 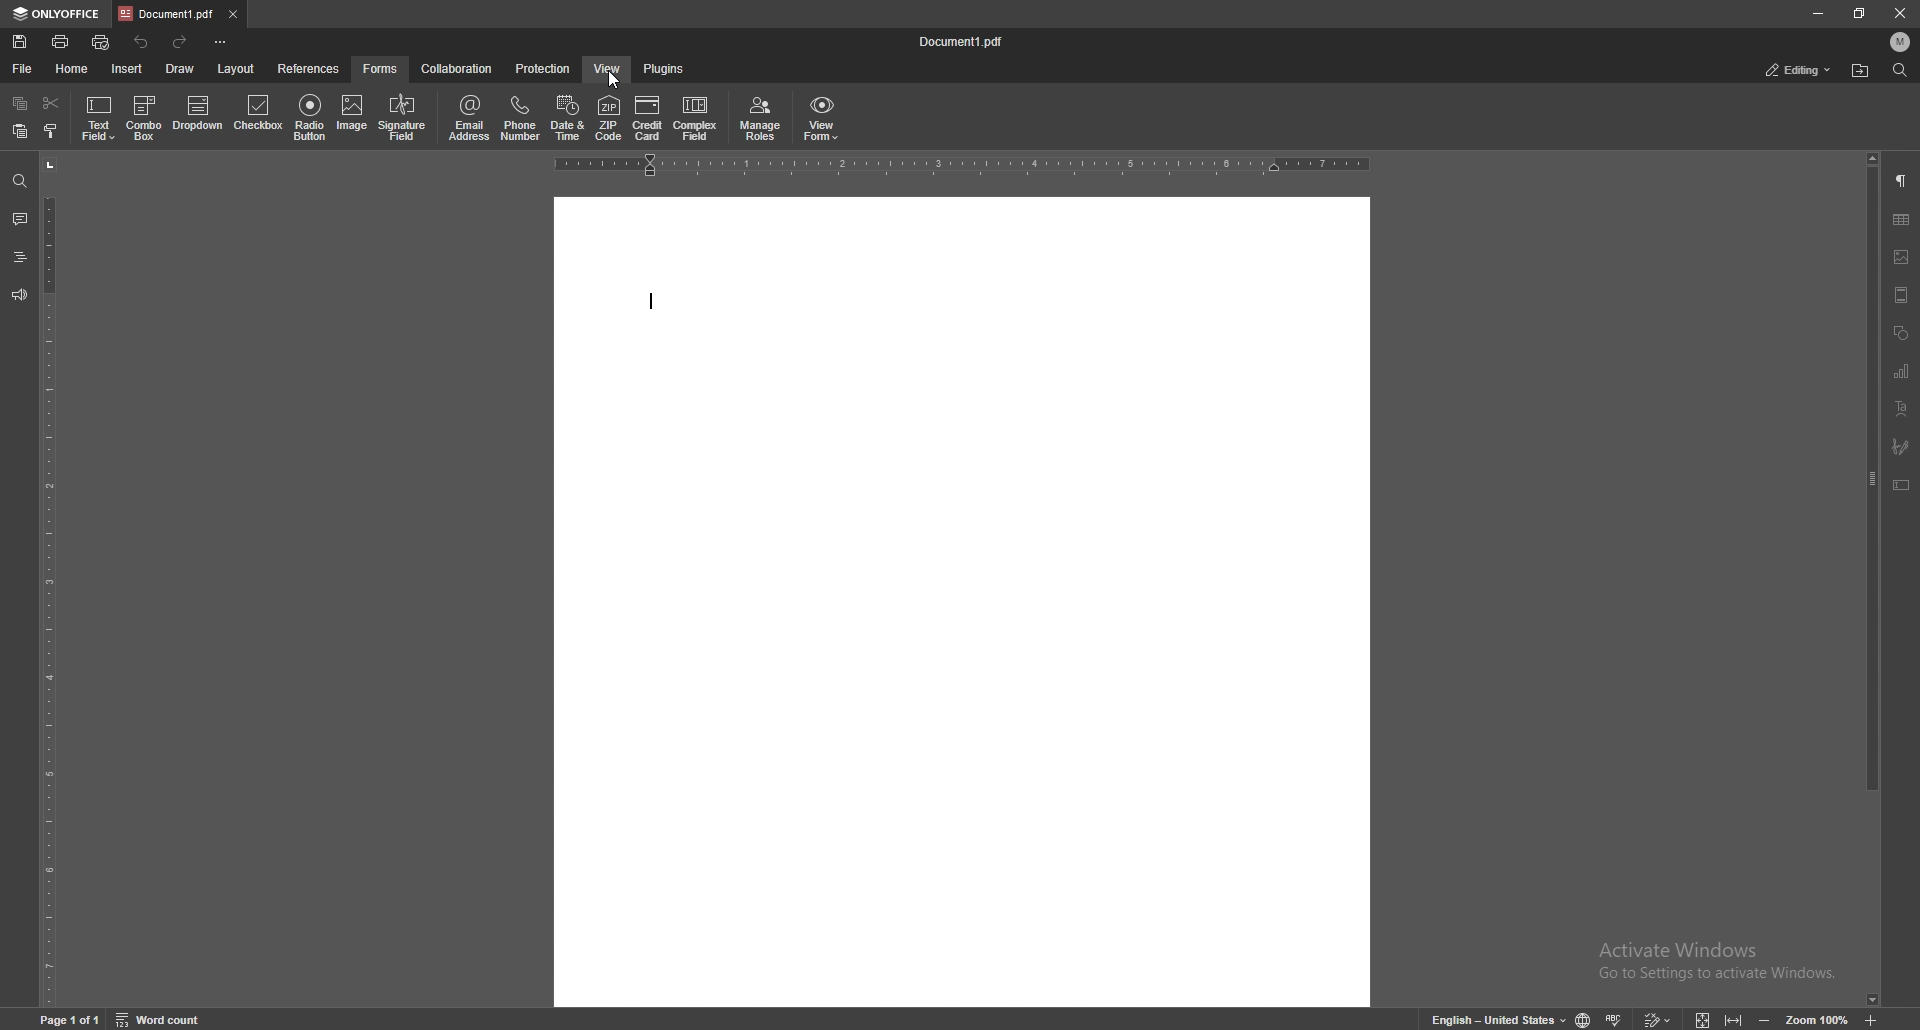 I want to click on text field, so click(x=100, y=115).